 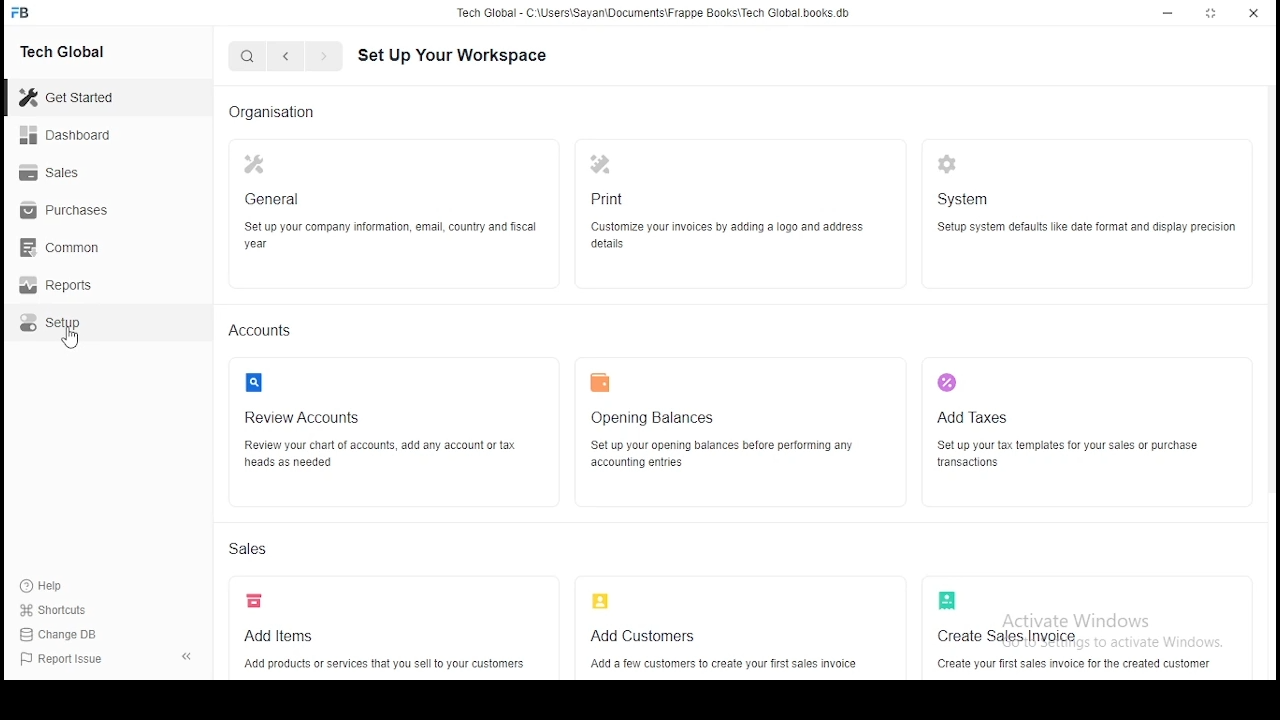 I want to click on Create sales invoice, so click(x=1081, y=627).